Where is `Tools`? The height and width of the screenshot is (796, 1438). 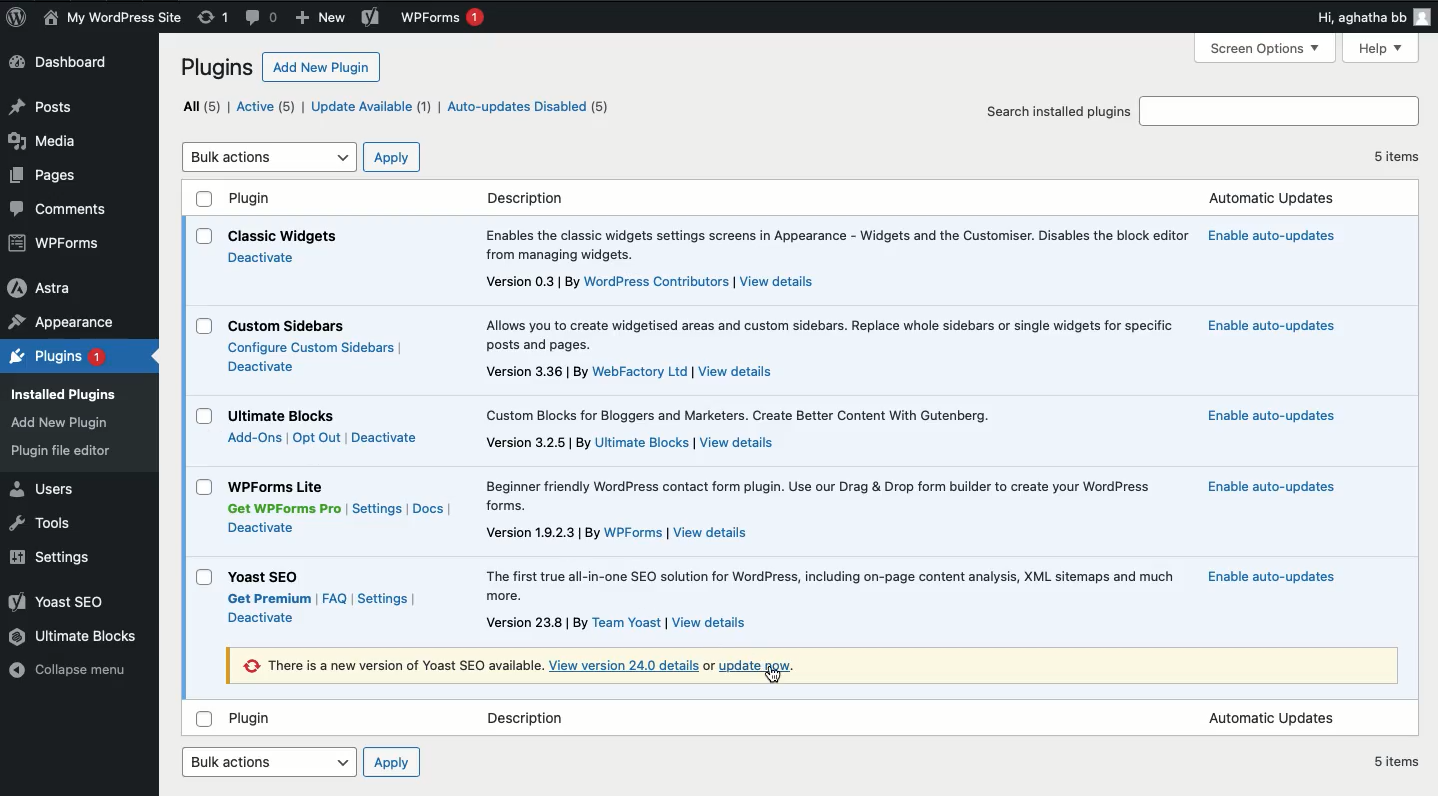
Tools is located at coordinates (48, 524).